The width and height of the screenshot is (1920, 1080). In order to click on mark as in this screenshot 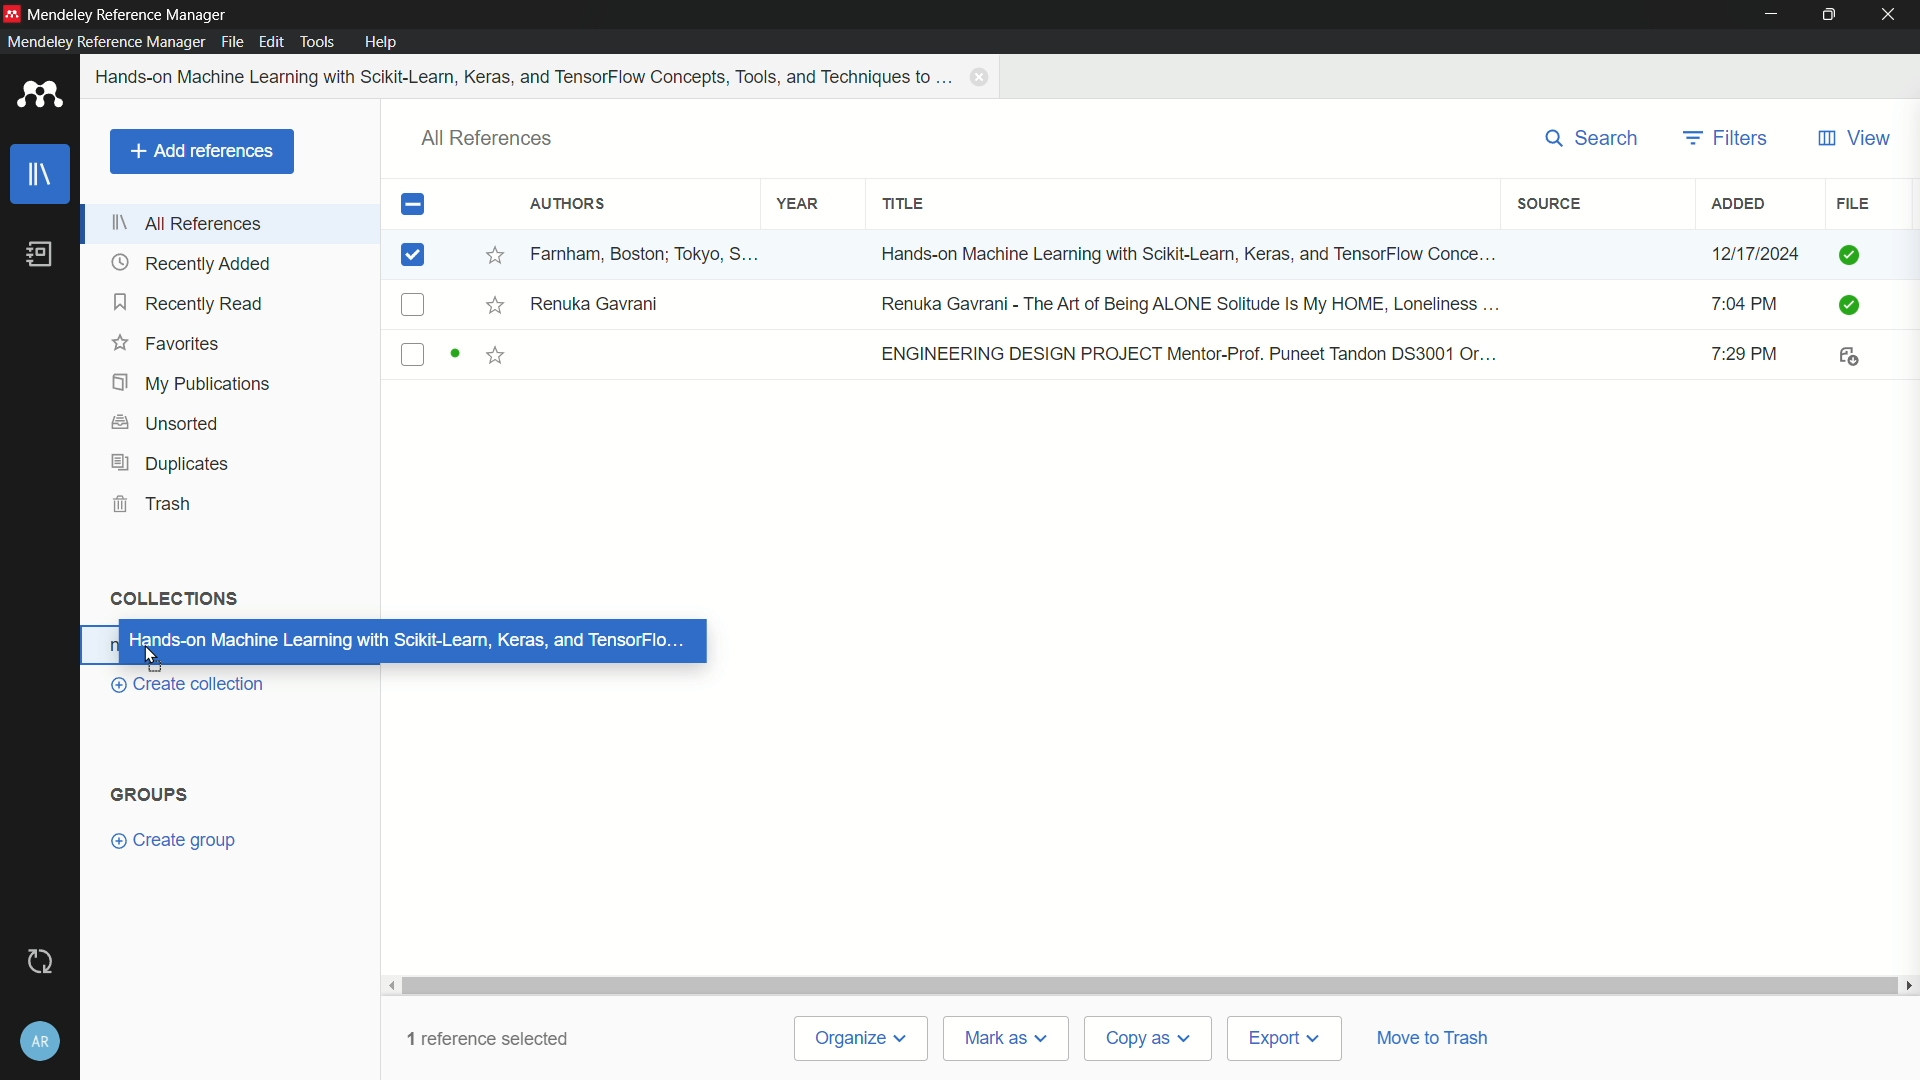, I will do `click(1004, 1039)`.